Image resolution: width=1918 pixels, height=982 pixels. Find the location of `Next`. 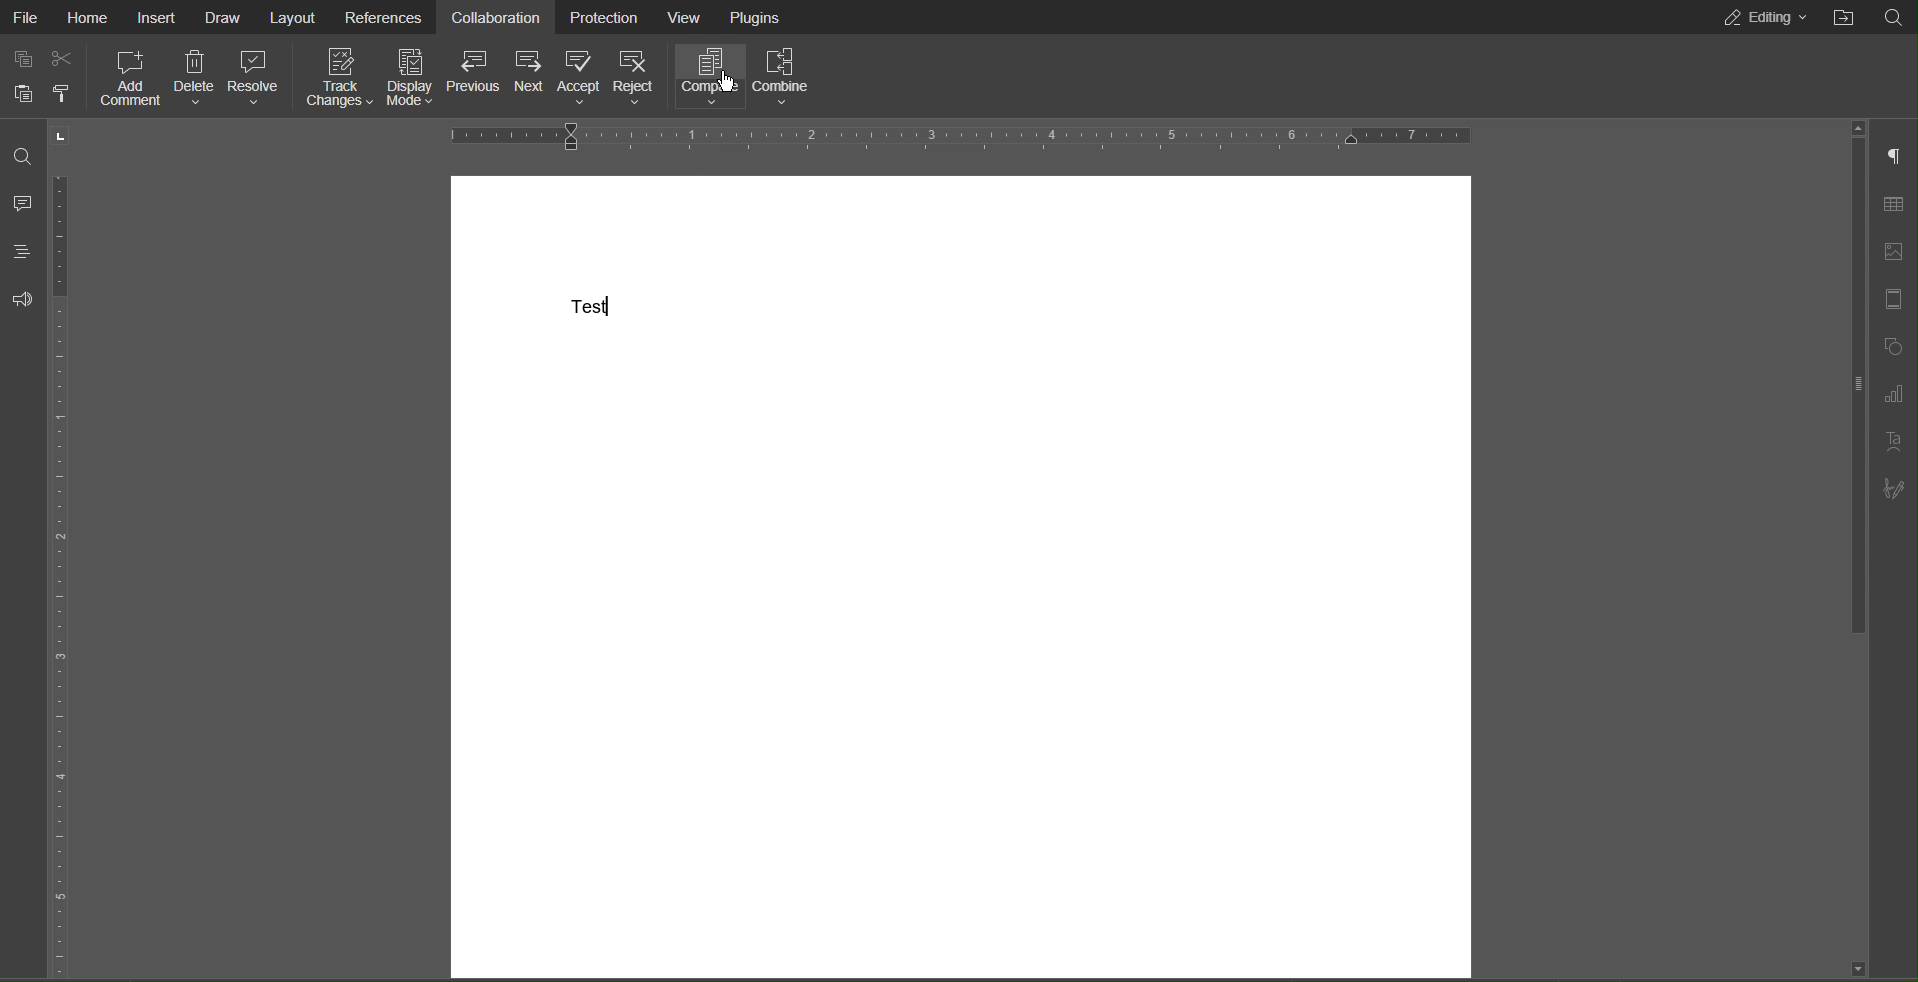

Next is located at coordinates (530, 70).